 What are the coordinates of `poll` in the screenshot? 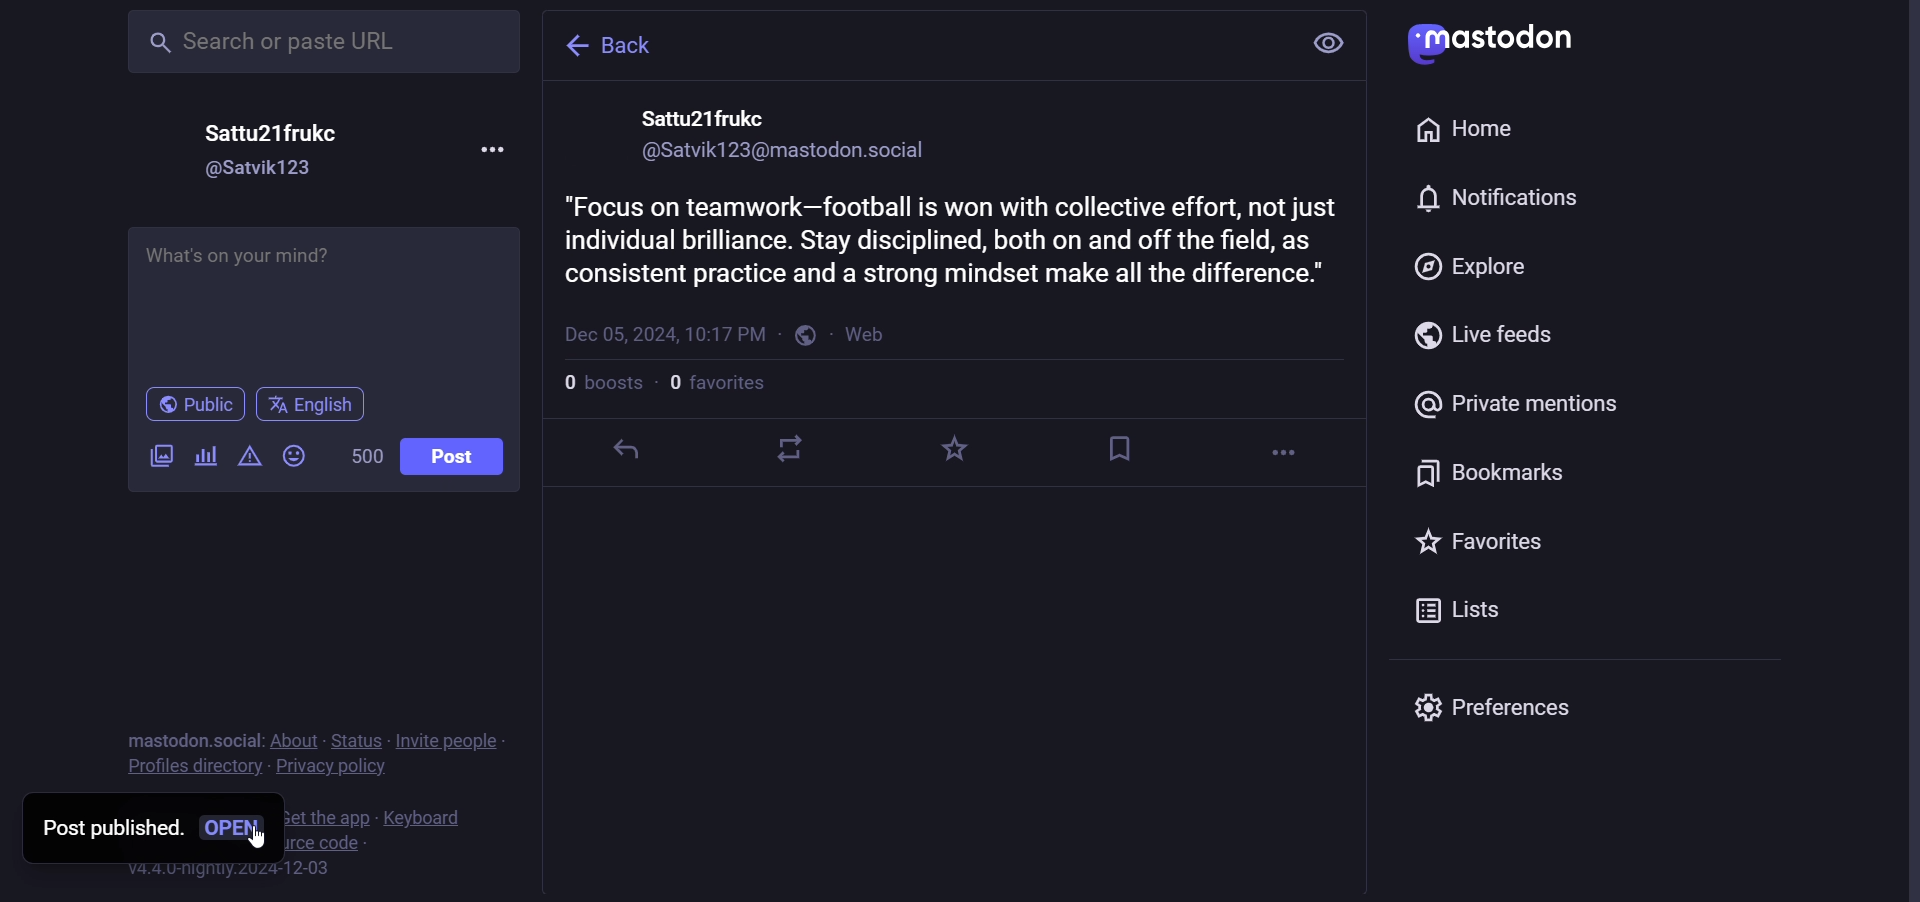 It's located at (201, 461).